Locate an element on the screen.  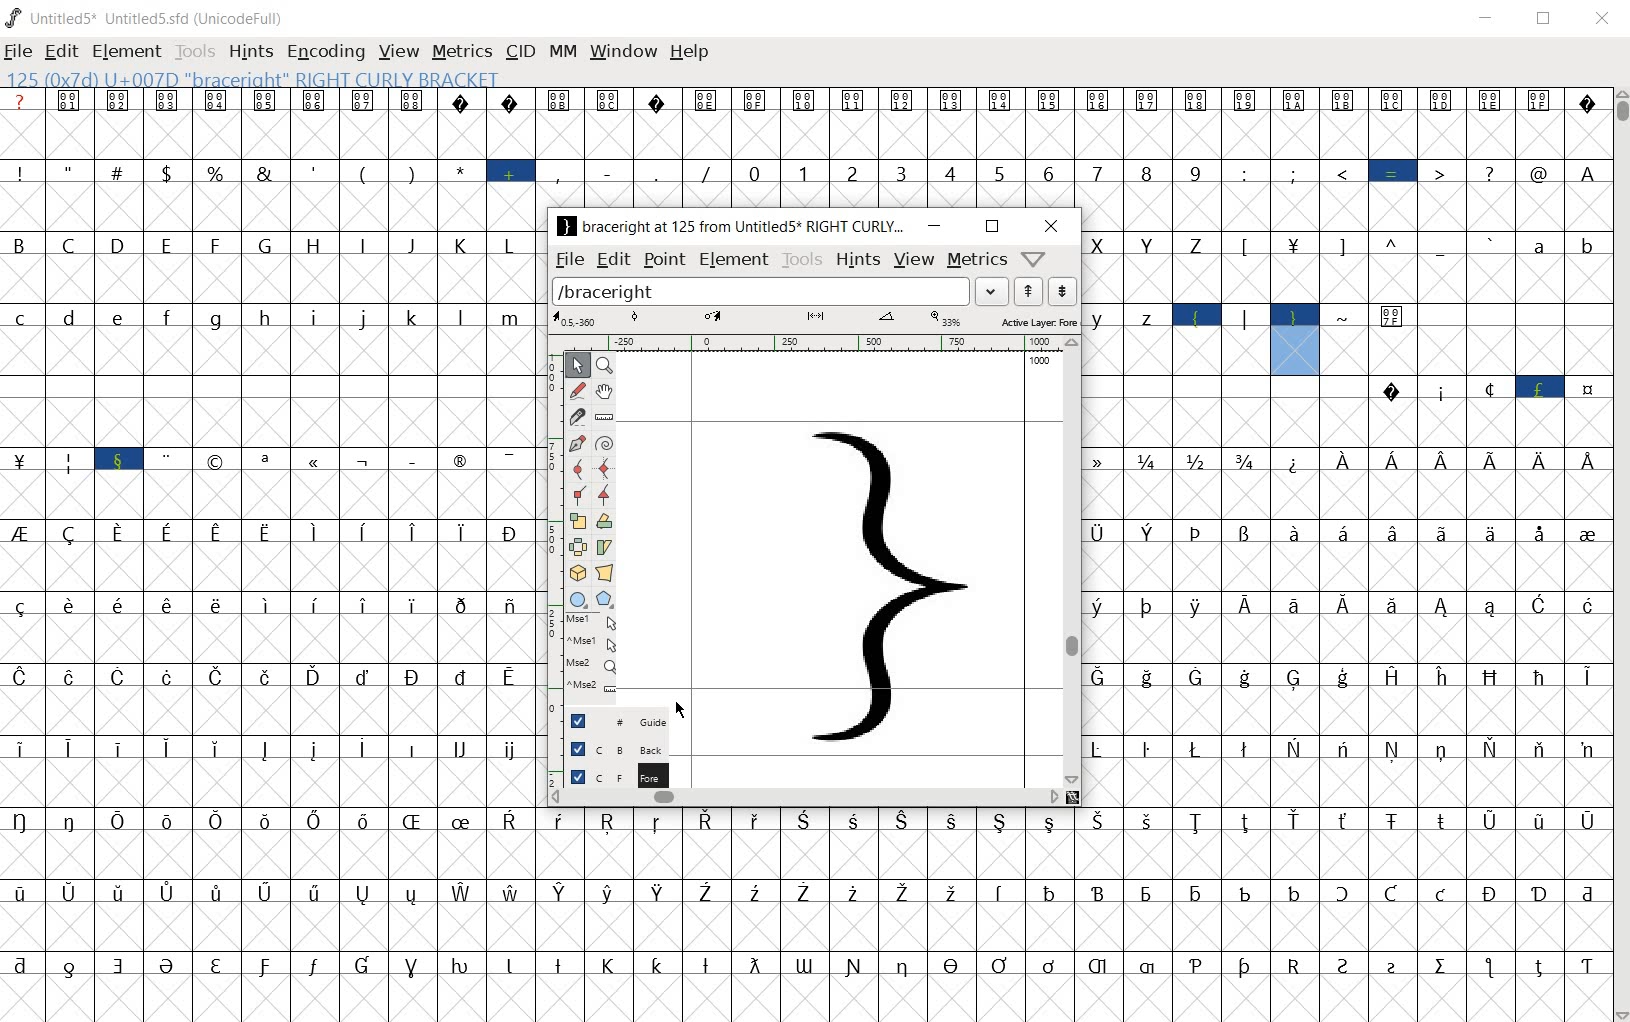
glyph characters is located at coordinates (1346, 591).